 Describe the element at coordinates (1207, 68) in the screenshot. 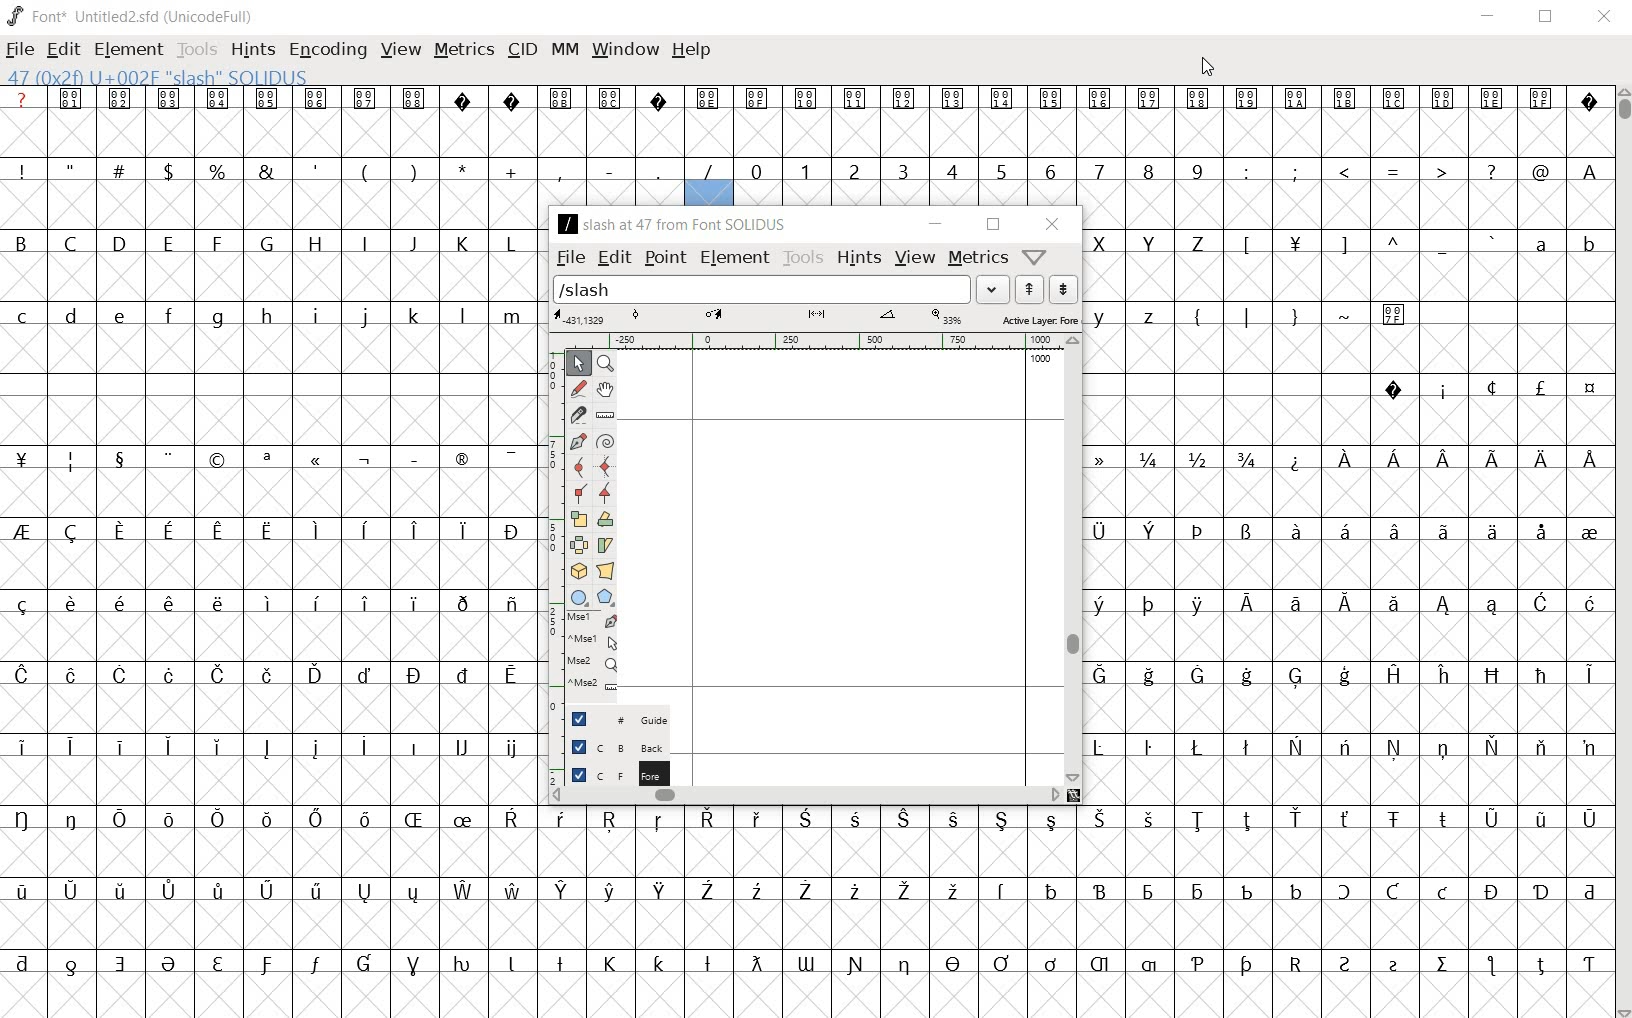

I see `CURSOR` at that location.